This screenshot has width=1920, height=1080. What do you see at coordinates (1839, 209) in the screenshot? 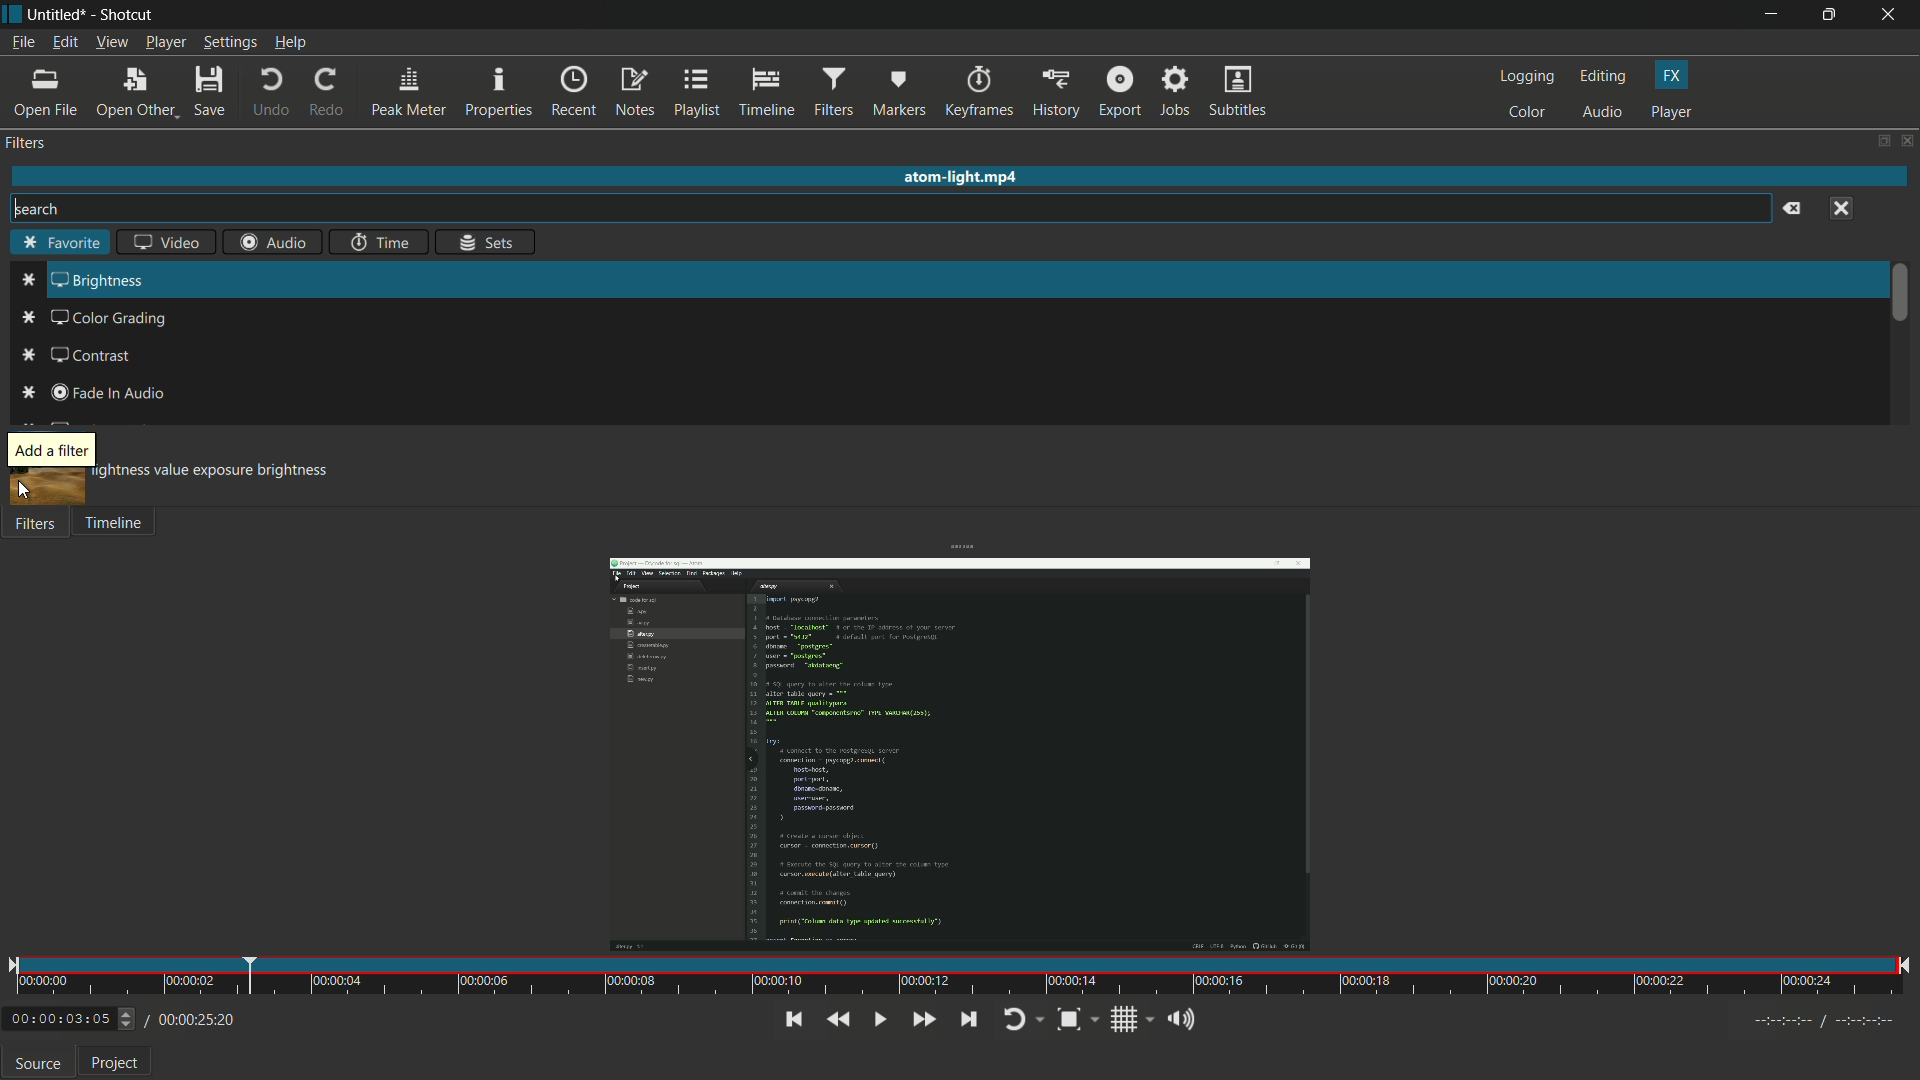
I see `close menu` at bounding box center [1839, 209].